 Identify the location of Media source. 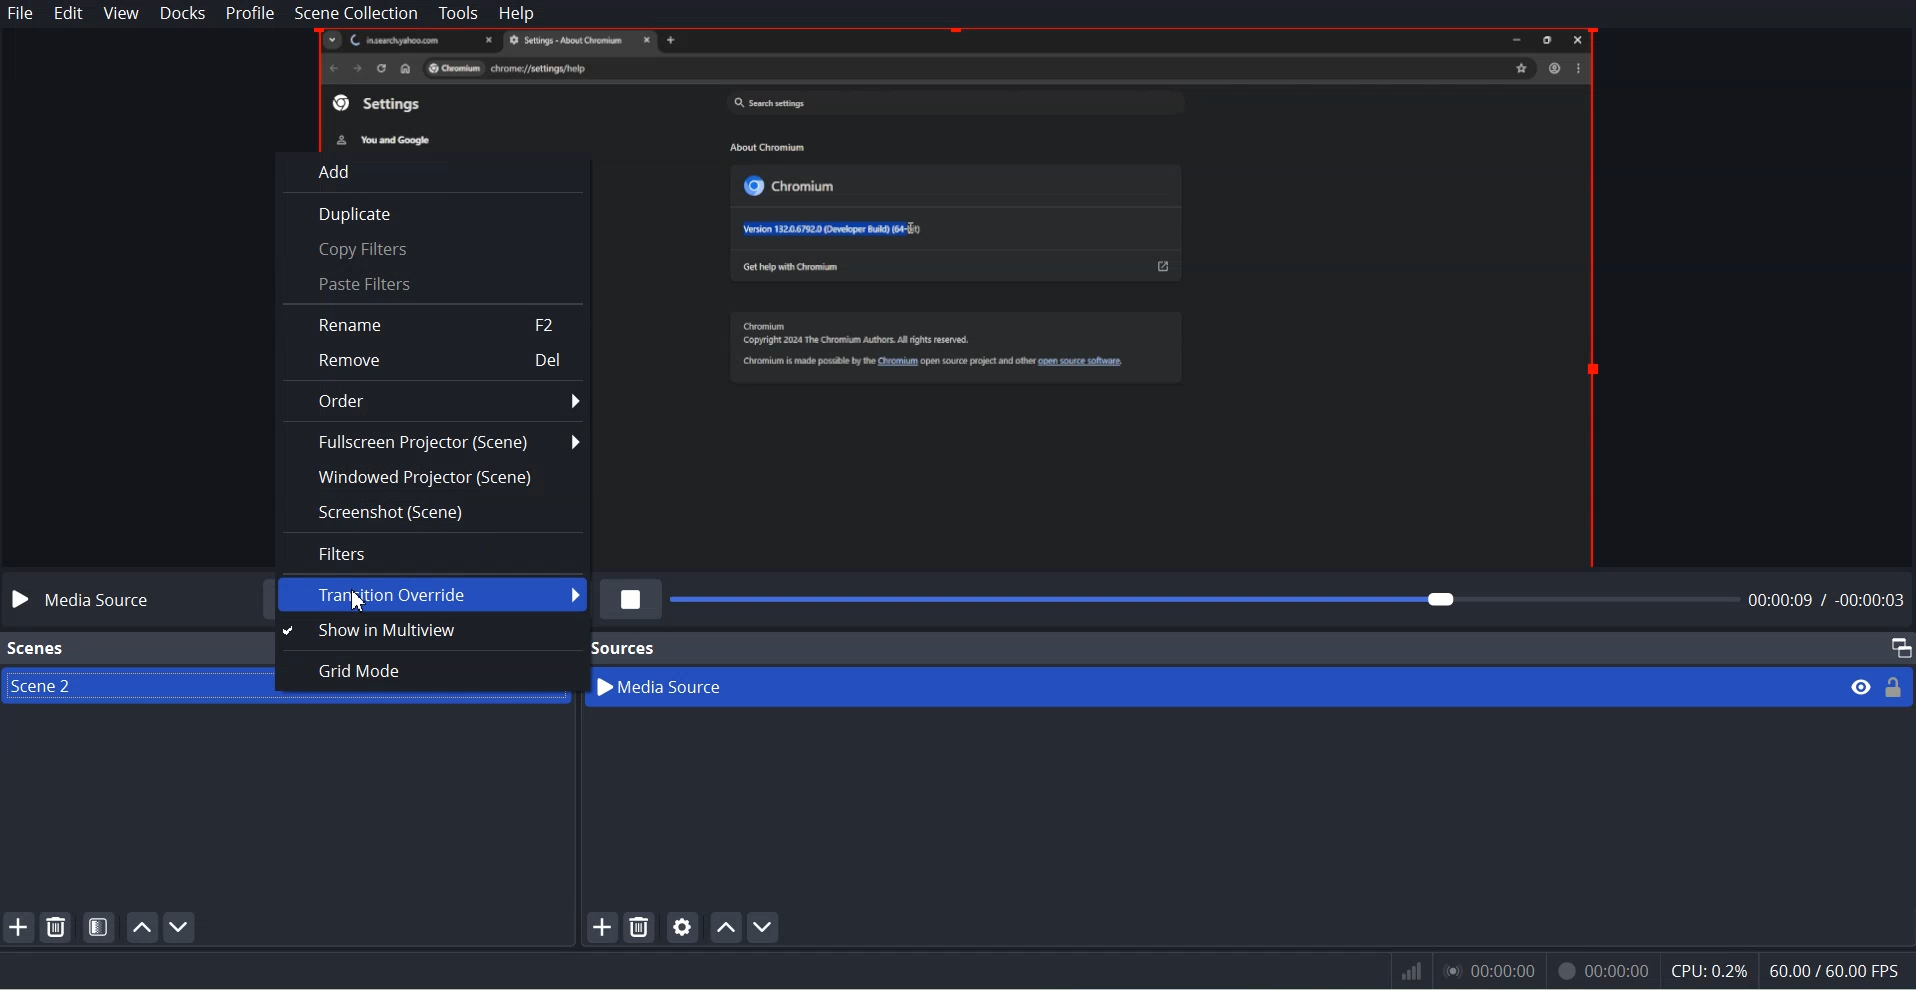
(83, 601).